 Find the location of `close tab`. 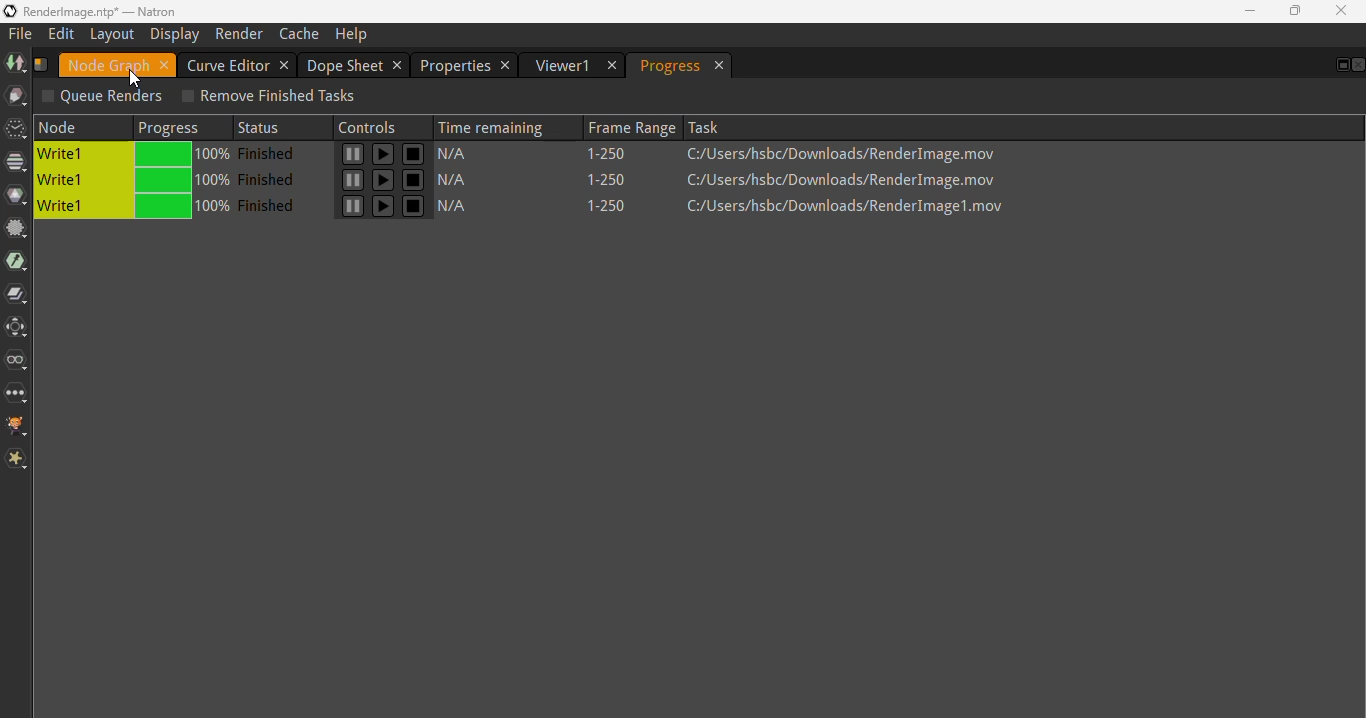

close tab is located at coordinates (507, 65).